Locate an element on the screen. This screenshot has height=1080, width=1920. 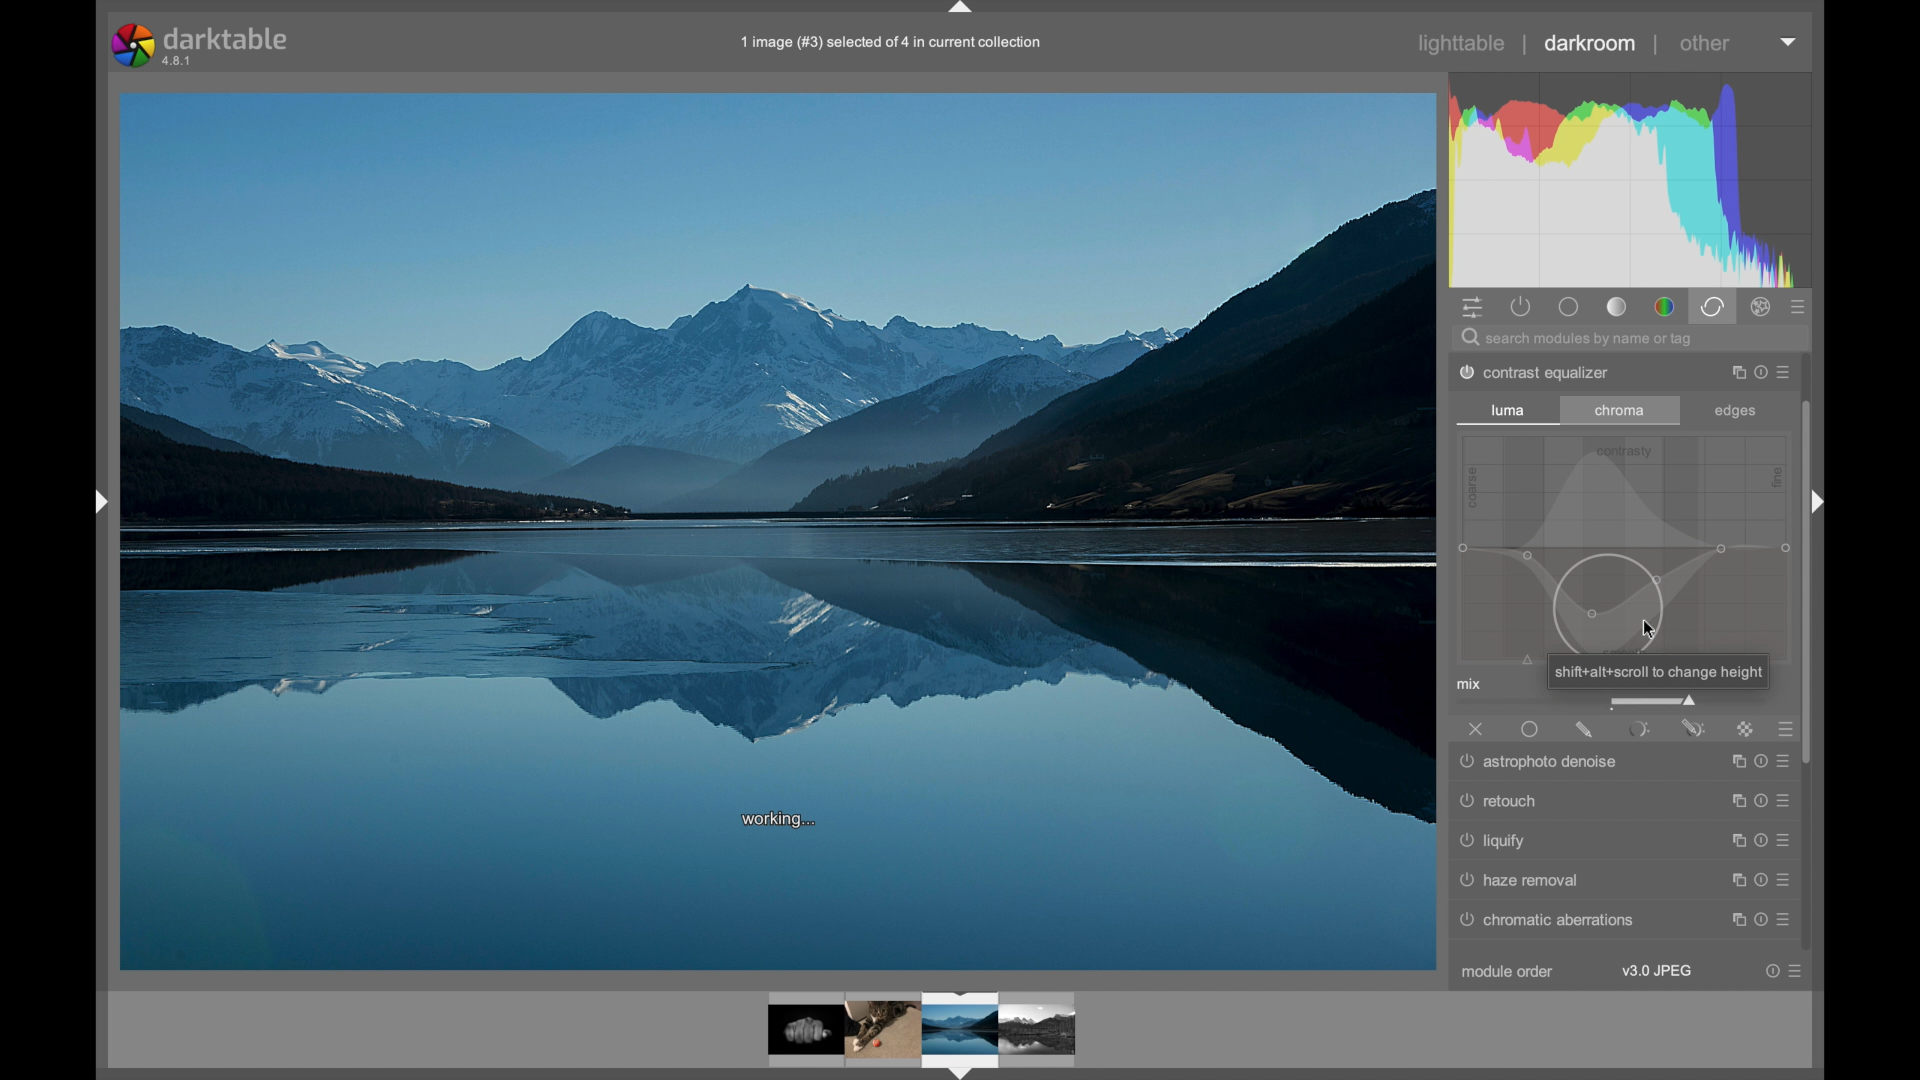
dropdown is located at coordinates (1789, 42).